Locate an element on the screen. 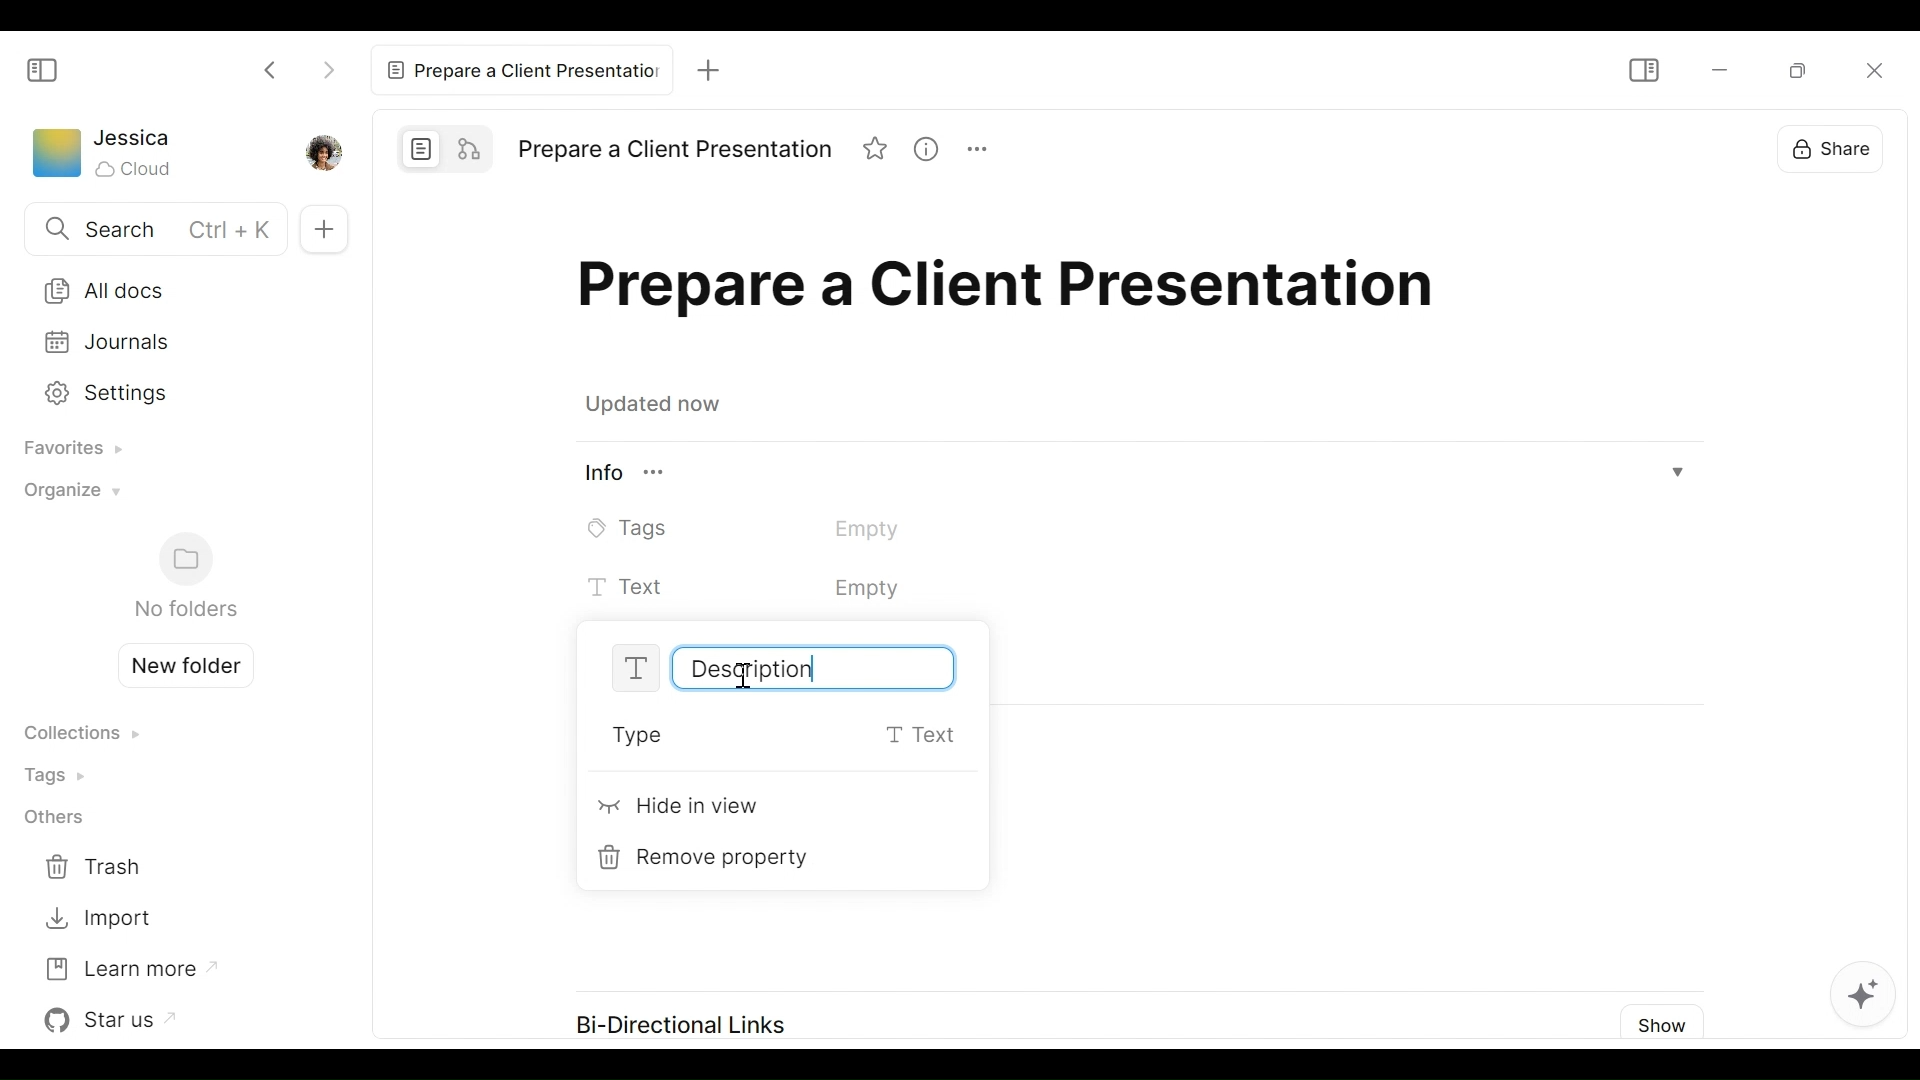 The image size is (1920, 1080). Trash is located at coordinates (98, 868).